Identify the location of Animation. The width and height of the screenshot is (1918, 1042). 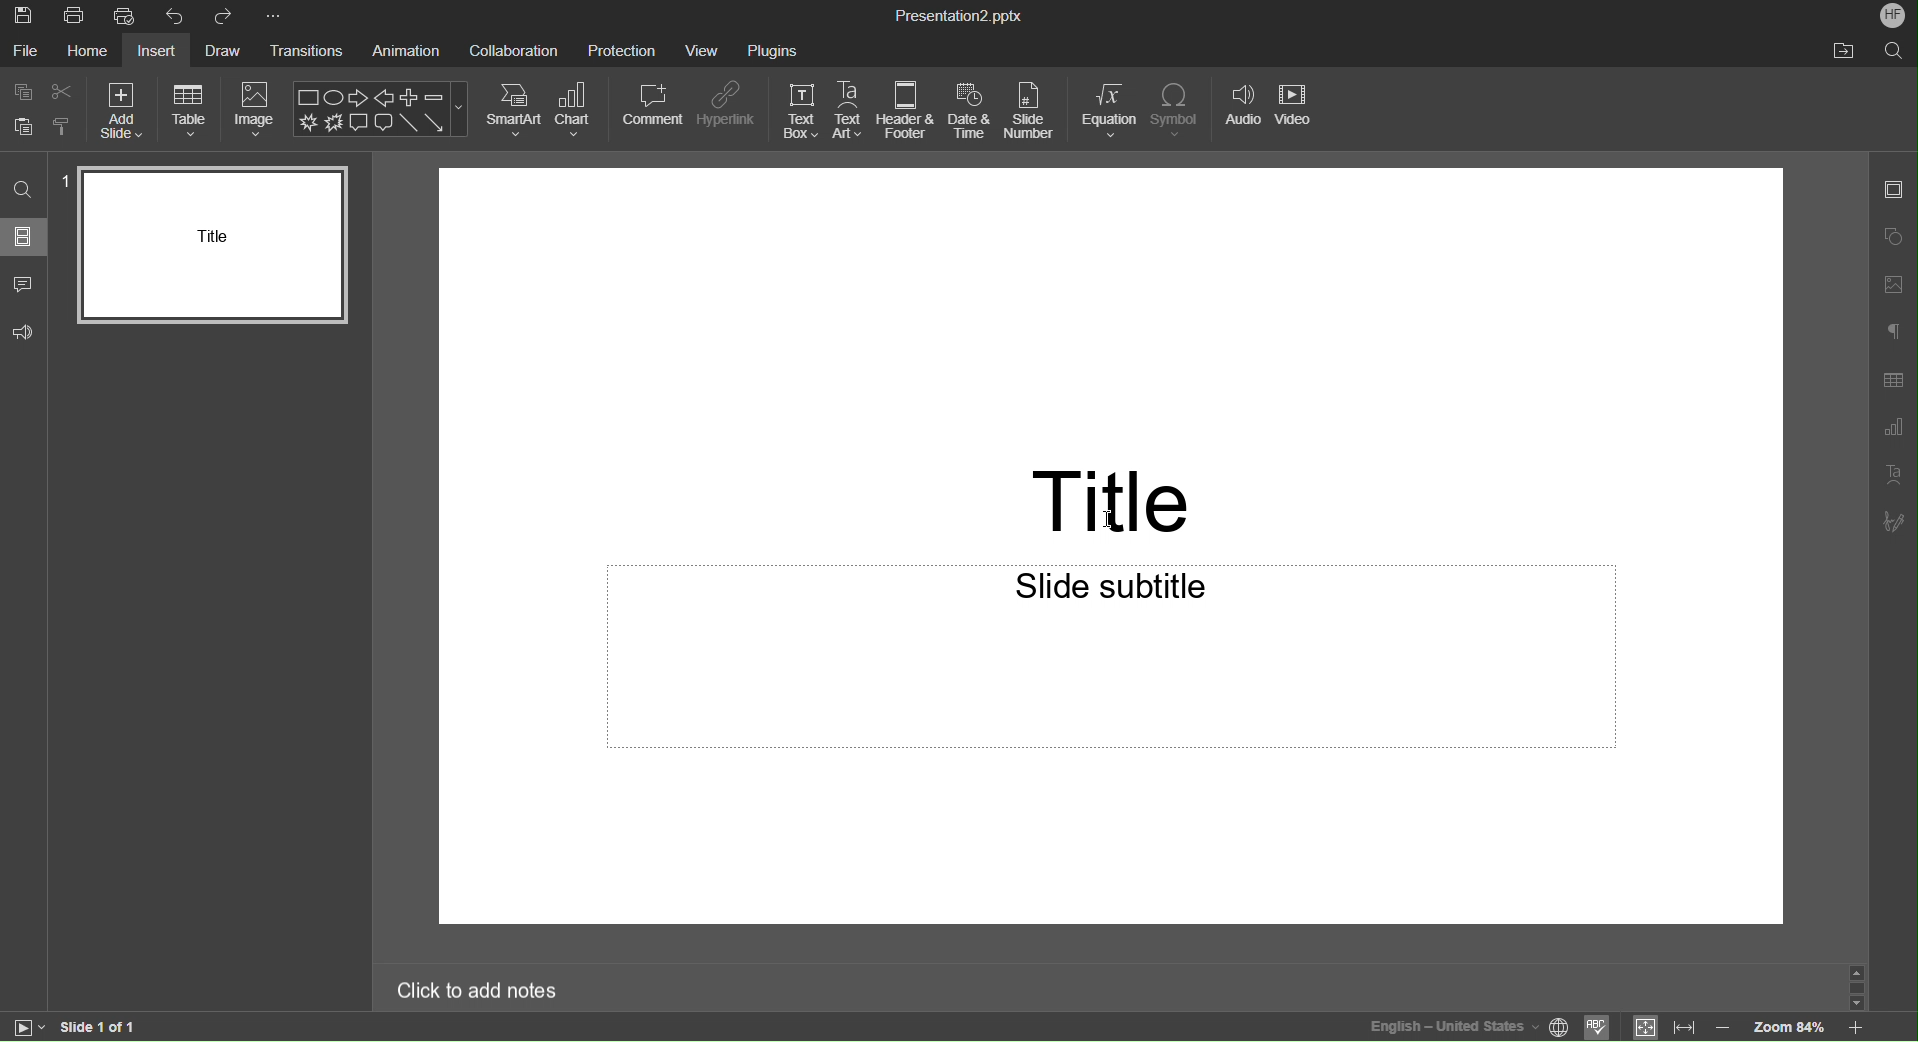
(403, 51).